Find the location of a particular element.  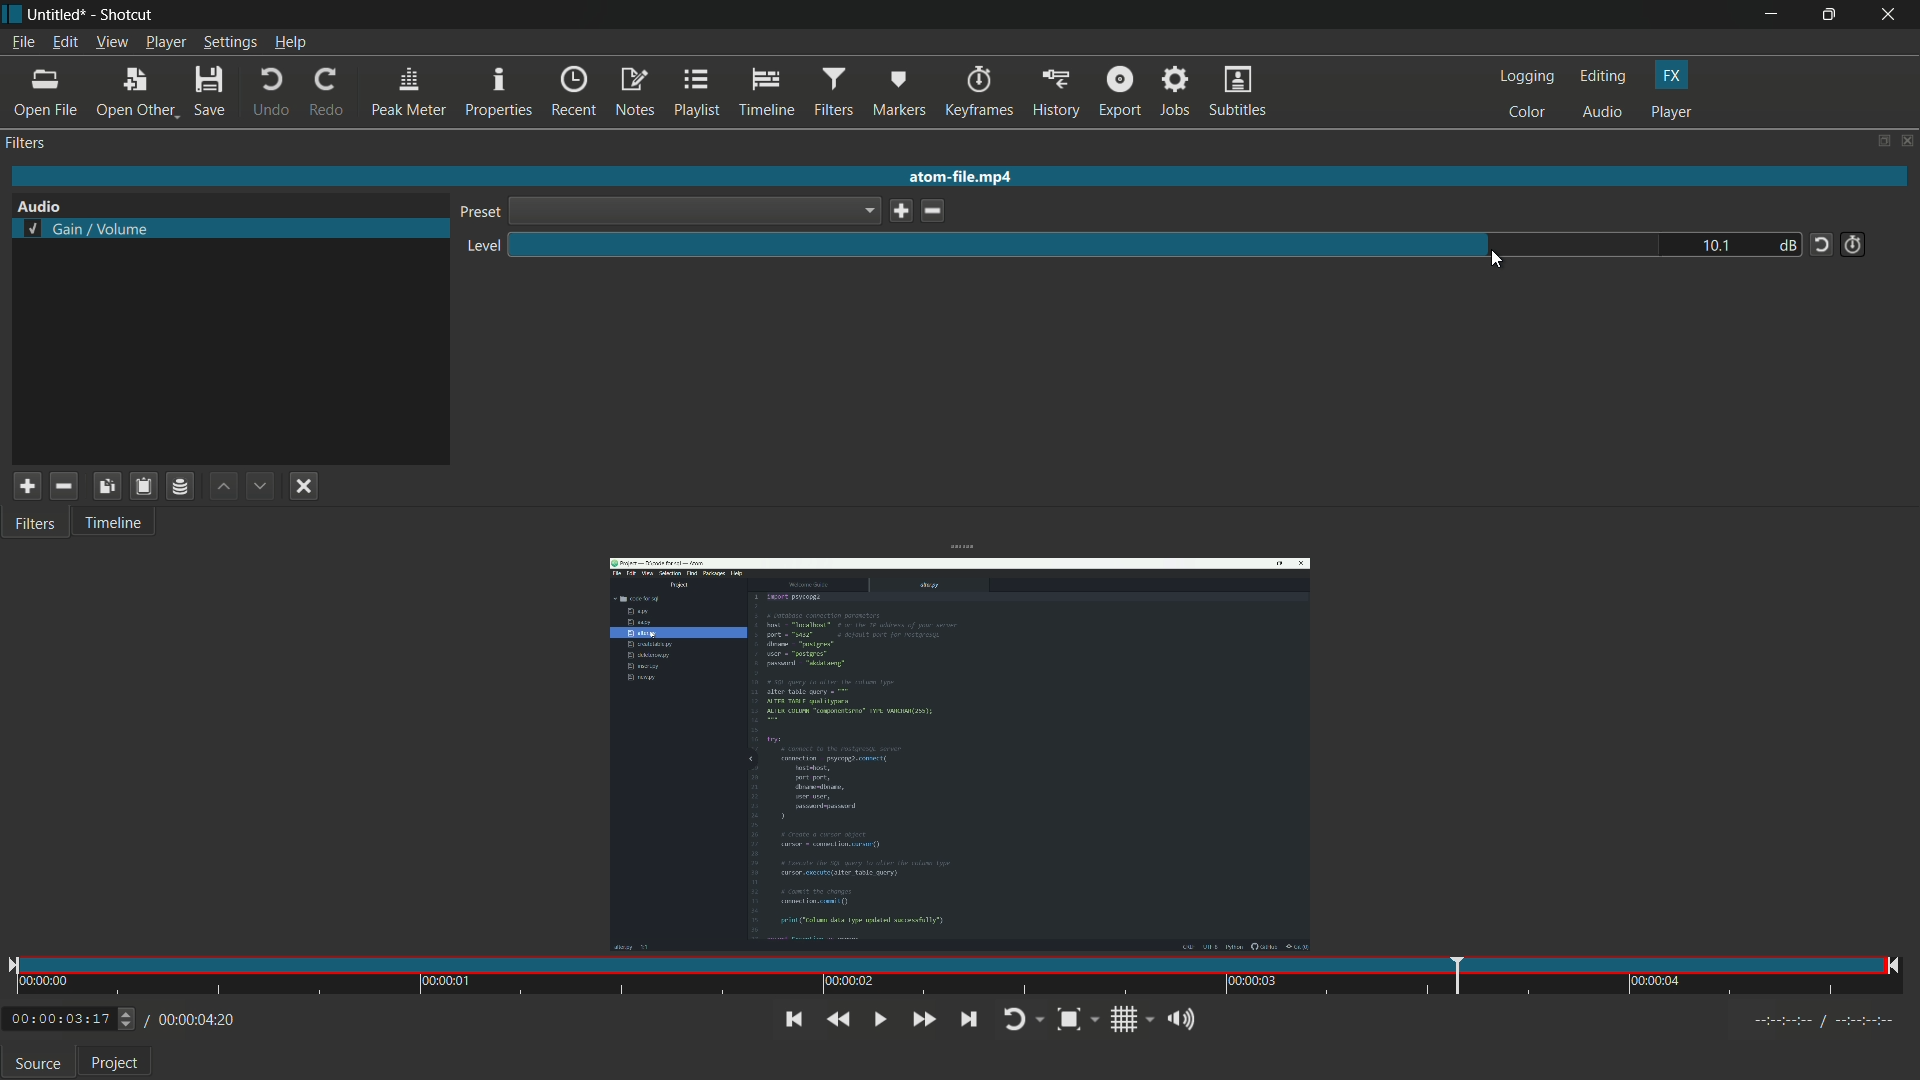

peak meter is located at coordinates (410, 94).